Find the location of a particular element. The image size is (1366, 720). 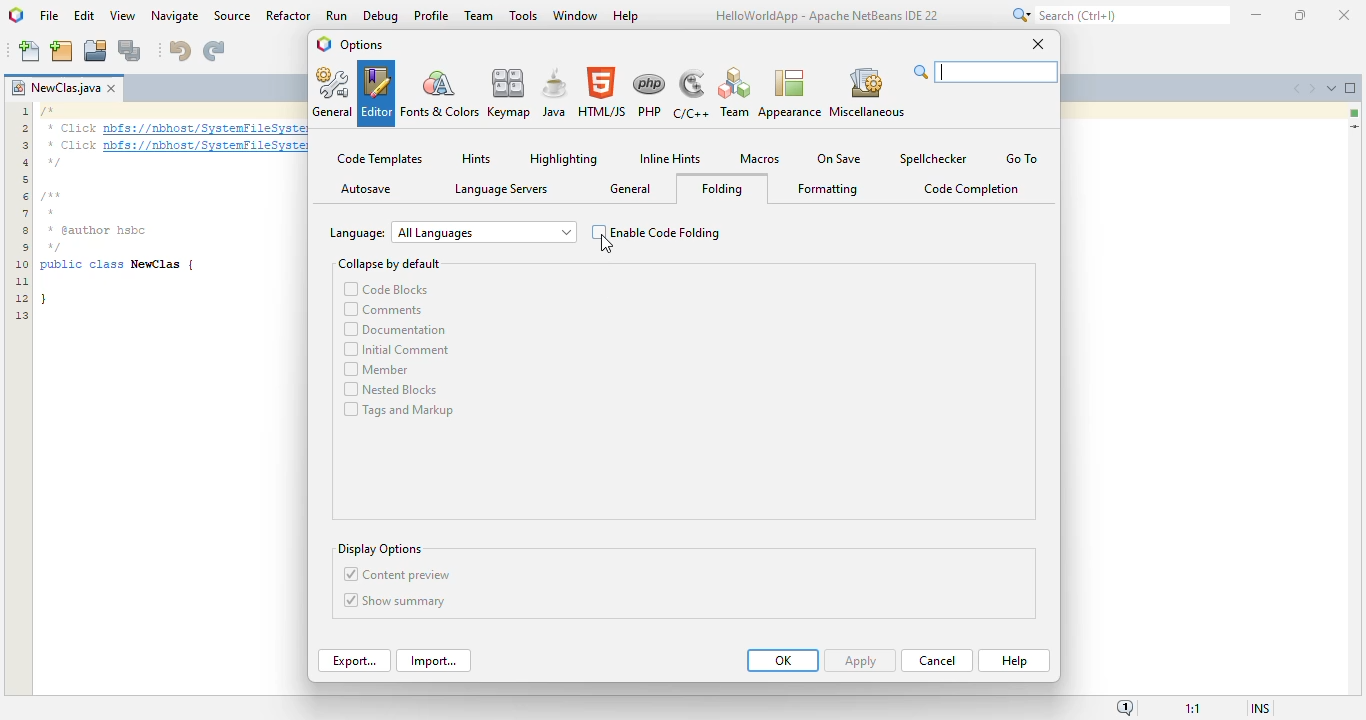

project name is located at coordinates (53, 87).